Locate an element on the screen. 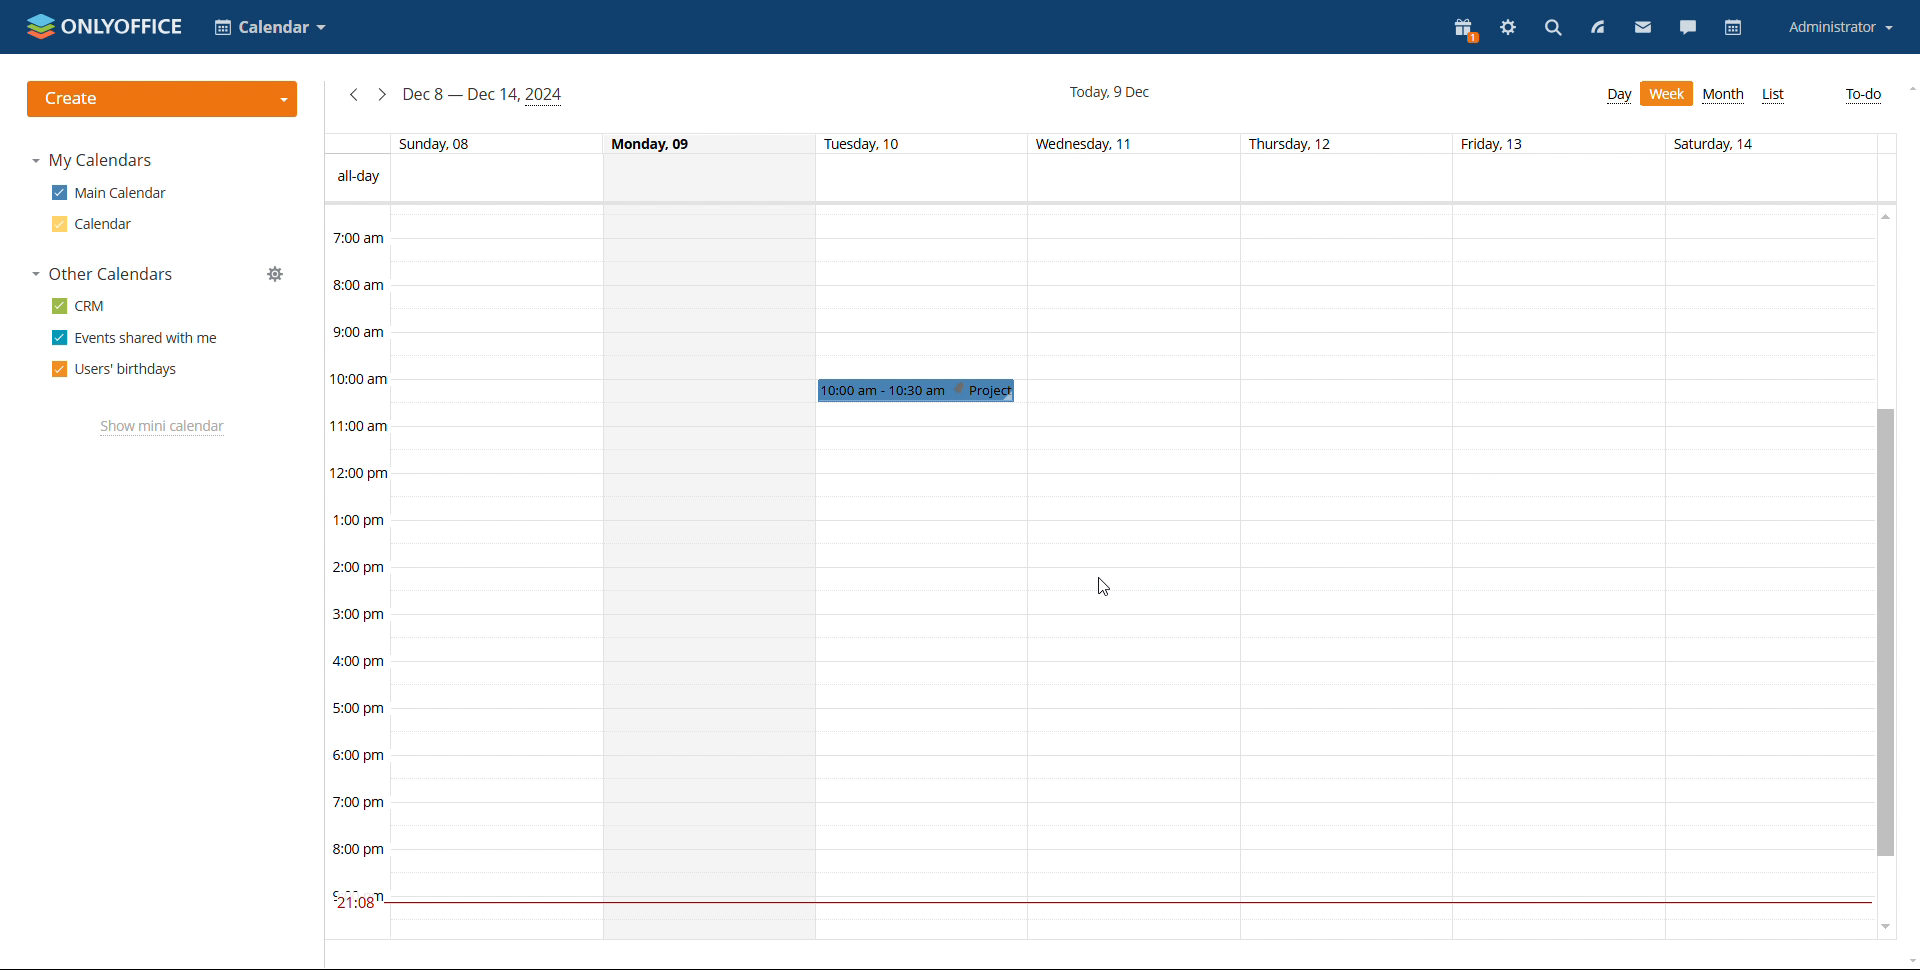  scroll up is located at coordinates (1883, 215).